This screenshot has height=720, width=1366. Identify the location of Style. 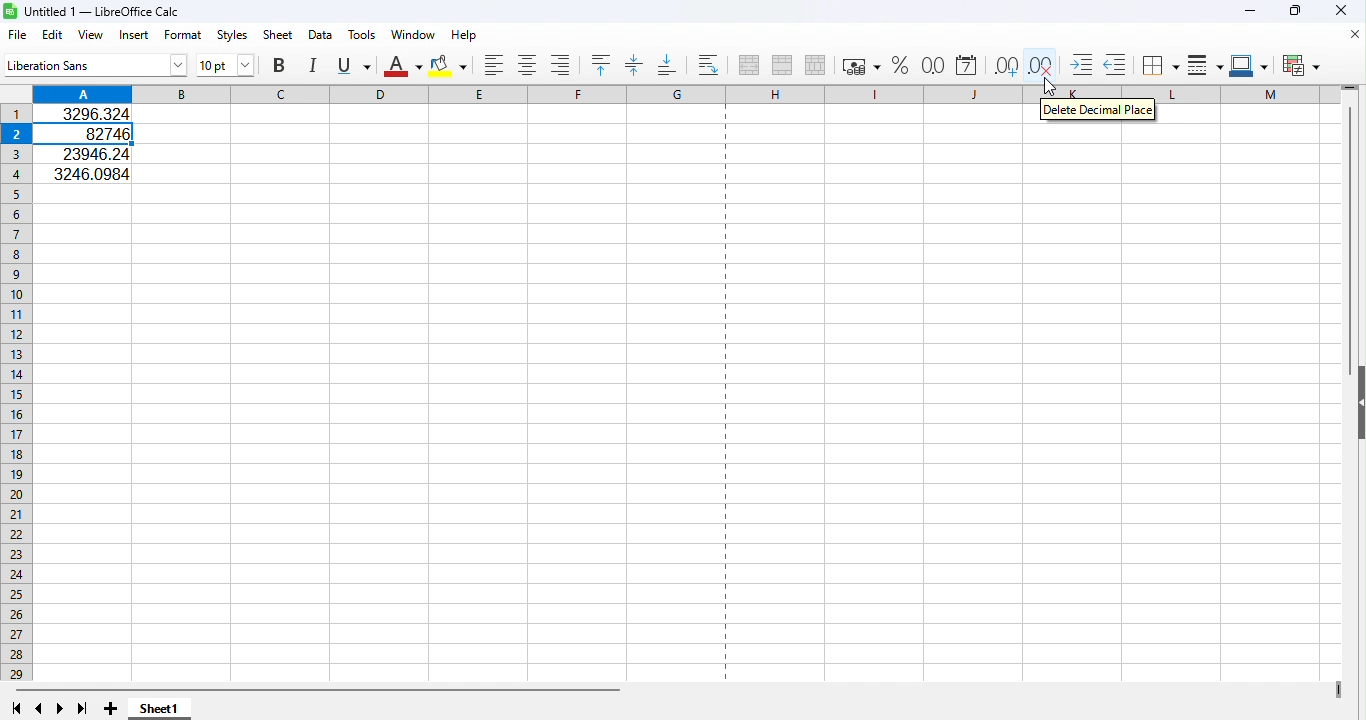
(229, 34).